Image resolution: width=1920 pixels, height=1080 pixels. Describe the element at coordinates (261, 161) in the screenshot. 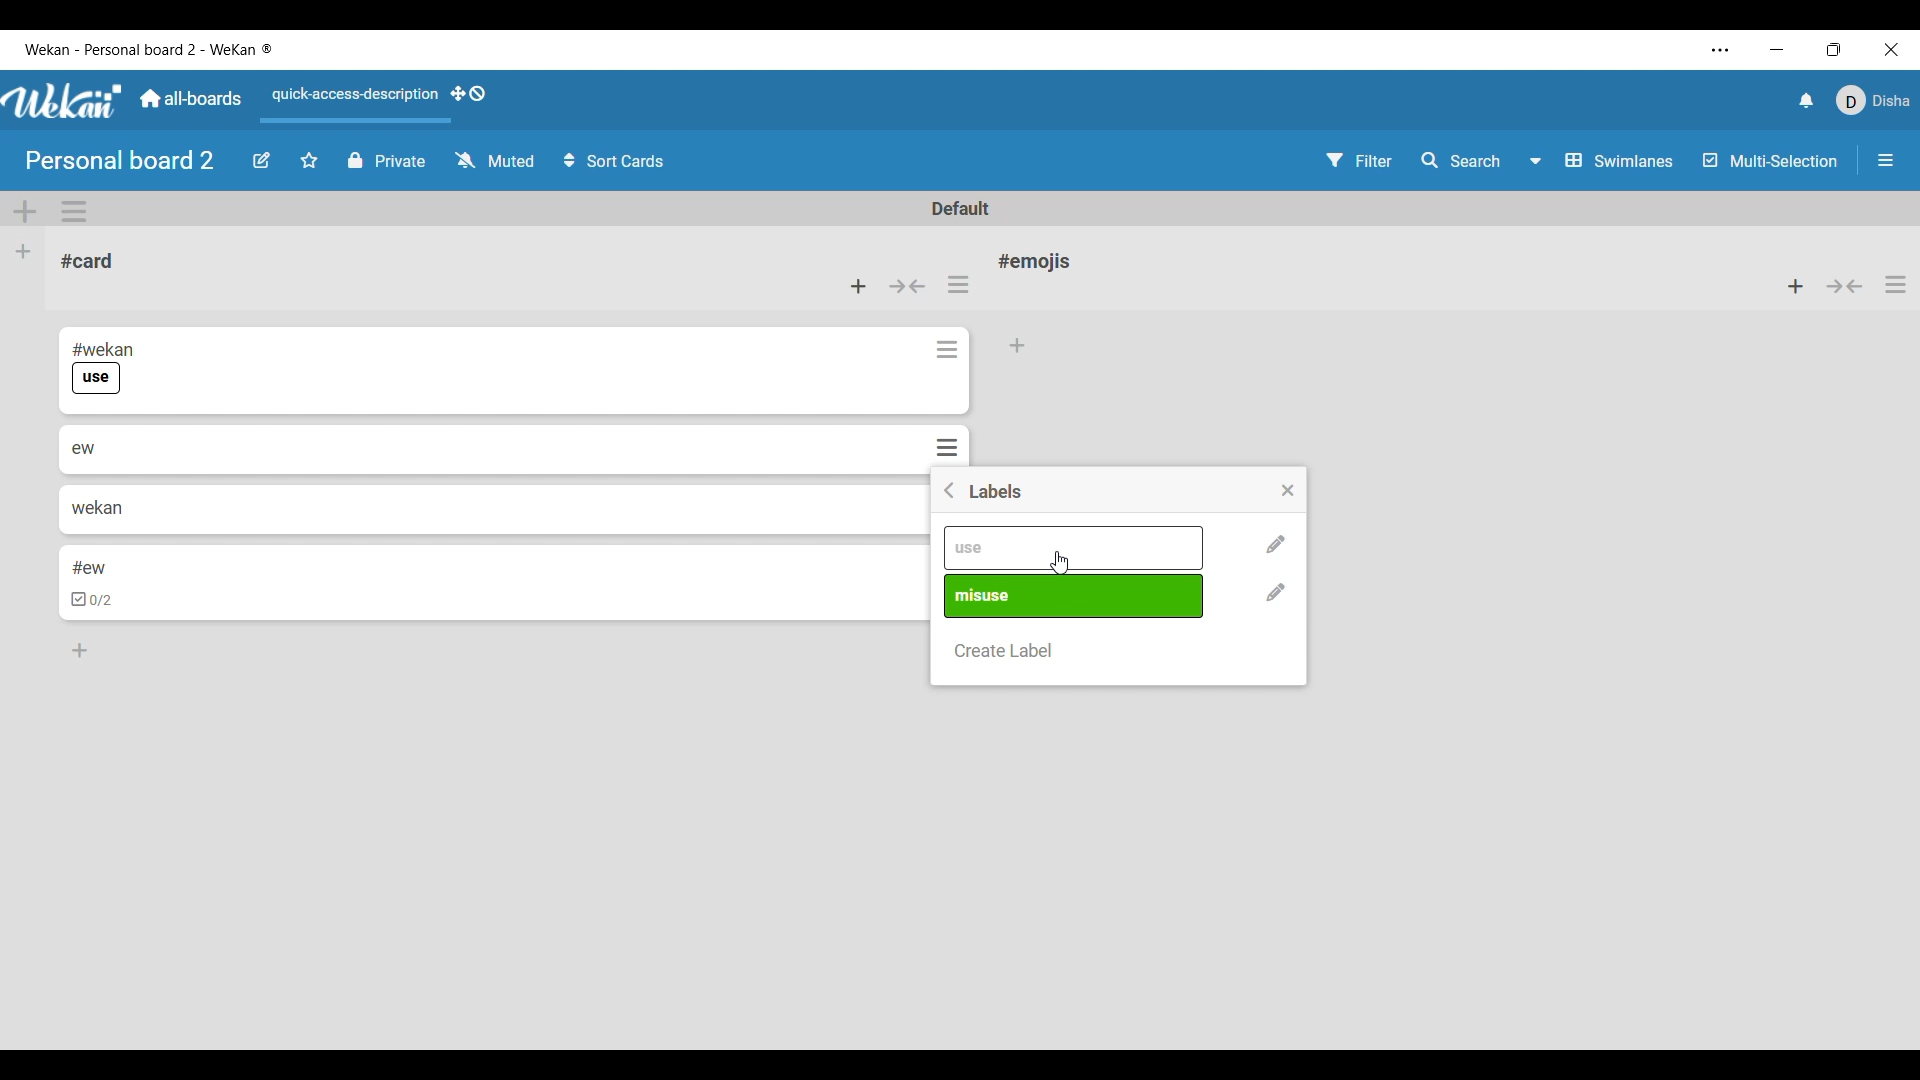

I see `Edit` at that location.